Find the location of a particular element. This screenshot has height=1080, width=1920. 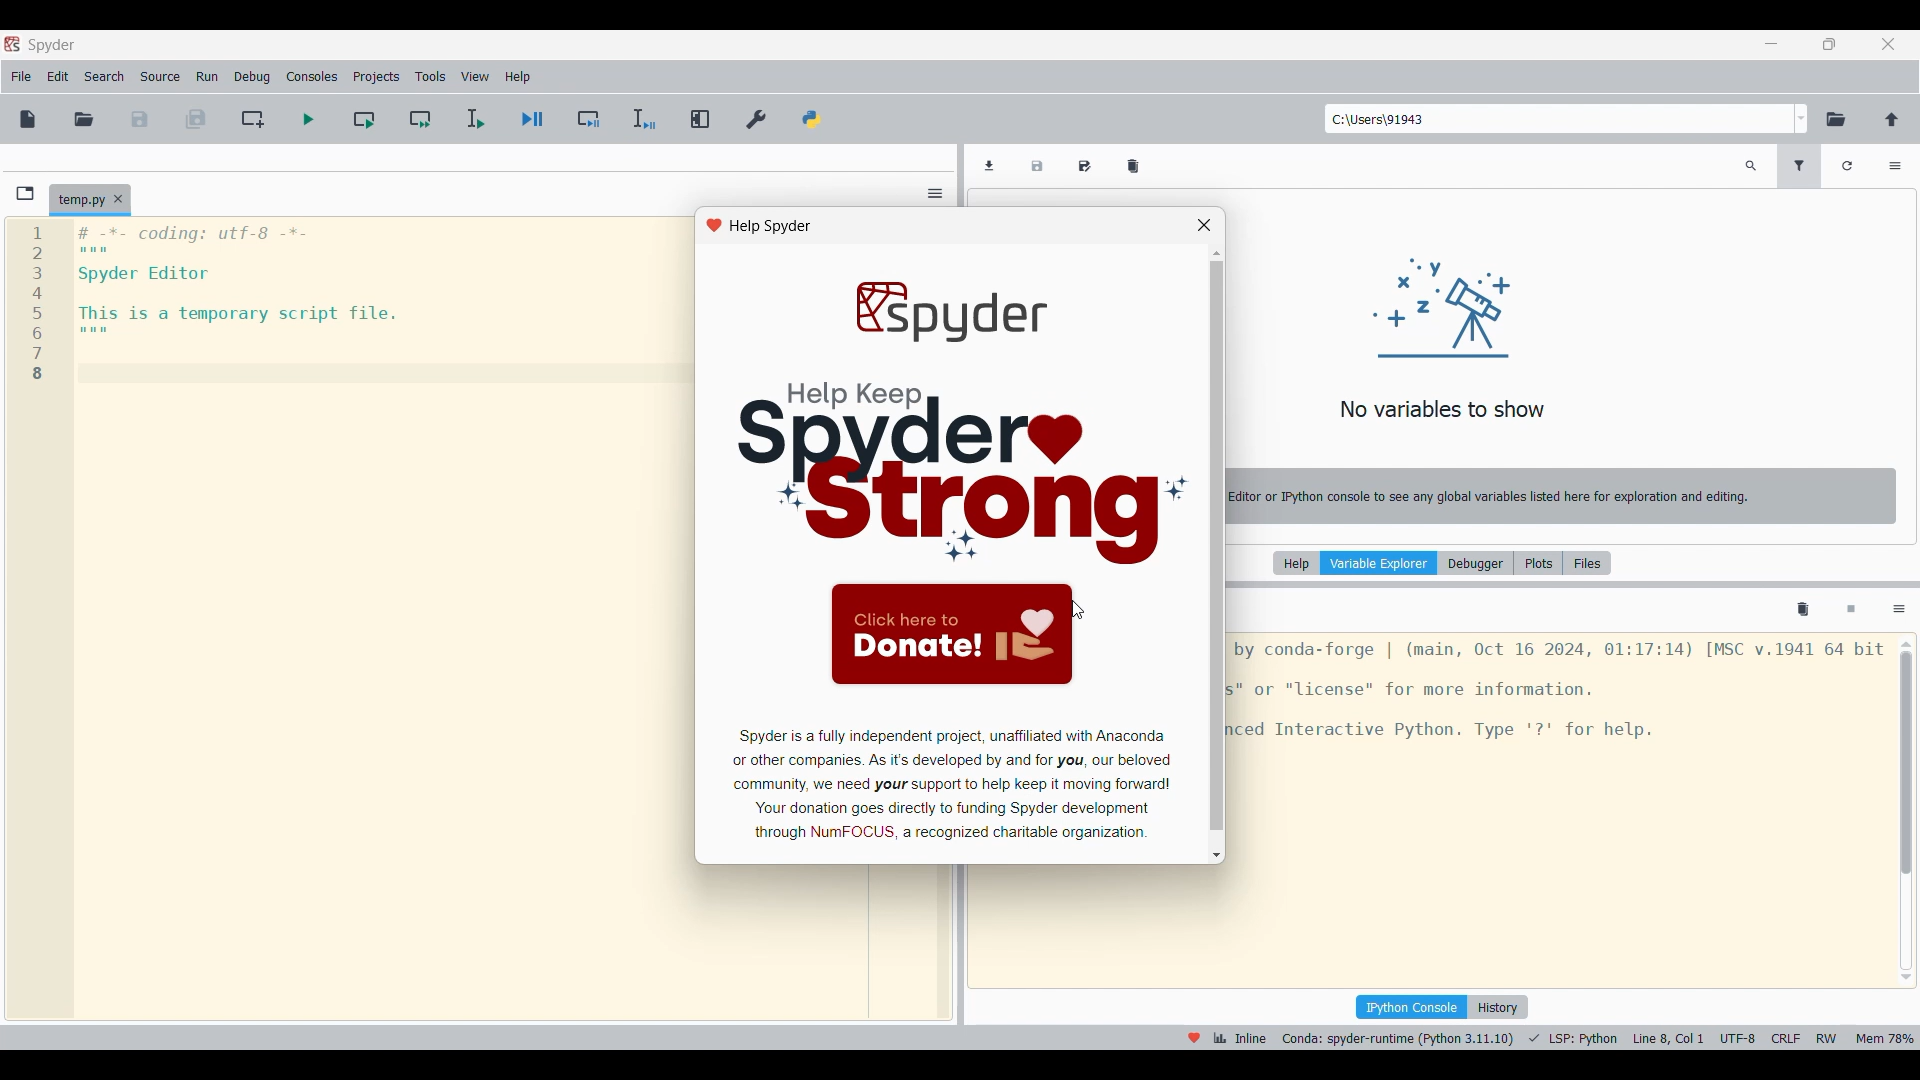

cursor details is located at coordinates (1669, 1037).